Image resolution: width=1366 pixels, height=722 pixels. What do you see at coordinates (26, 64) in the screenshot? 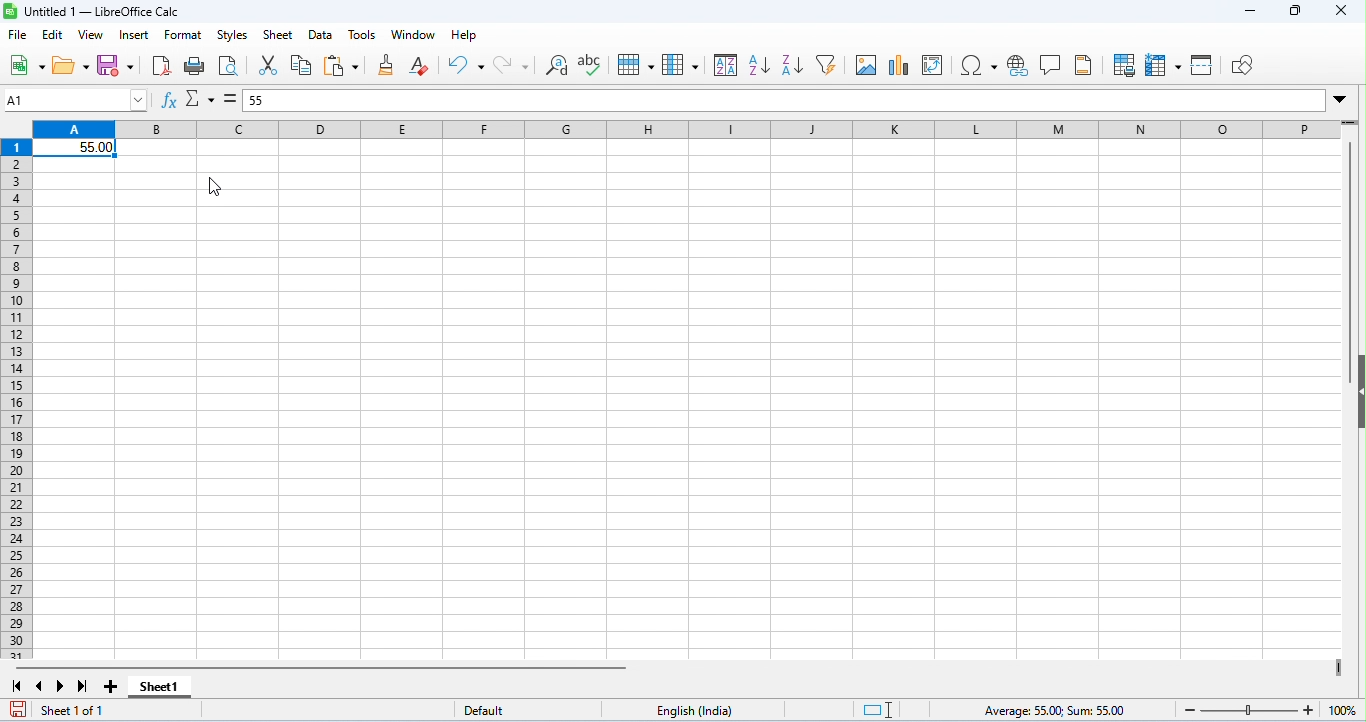
I see `new` at bounding box center [26, 64].